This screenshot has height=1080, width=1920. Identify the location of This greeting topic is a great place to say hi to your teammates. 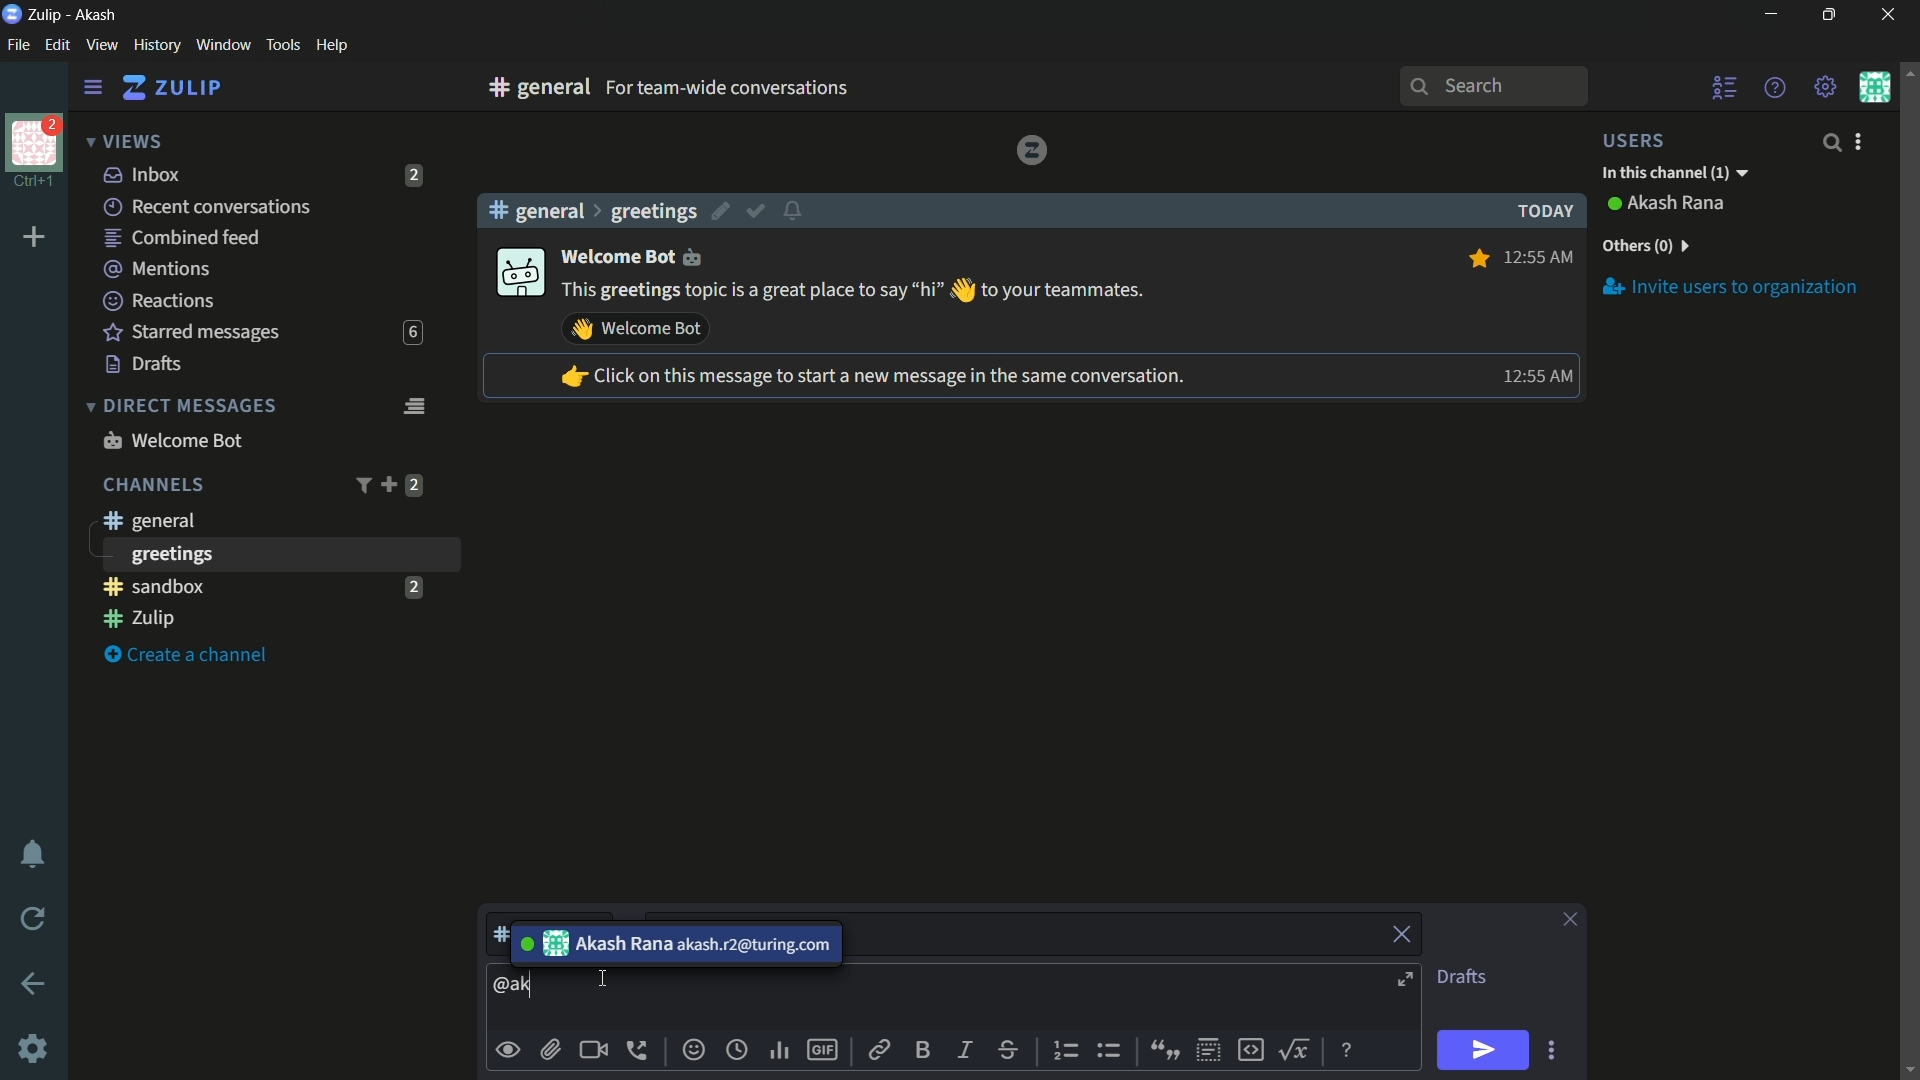
(855, 291).